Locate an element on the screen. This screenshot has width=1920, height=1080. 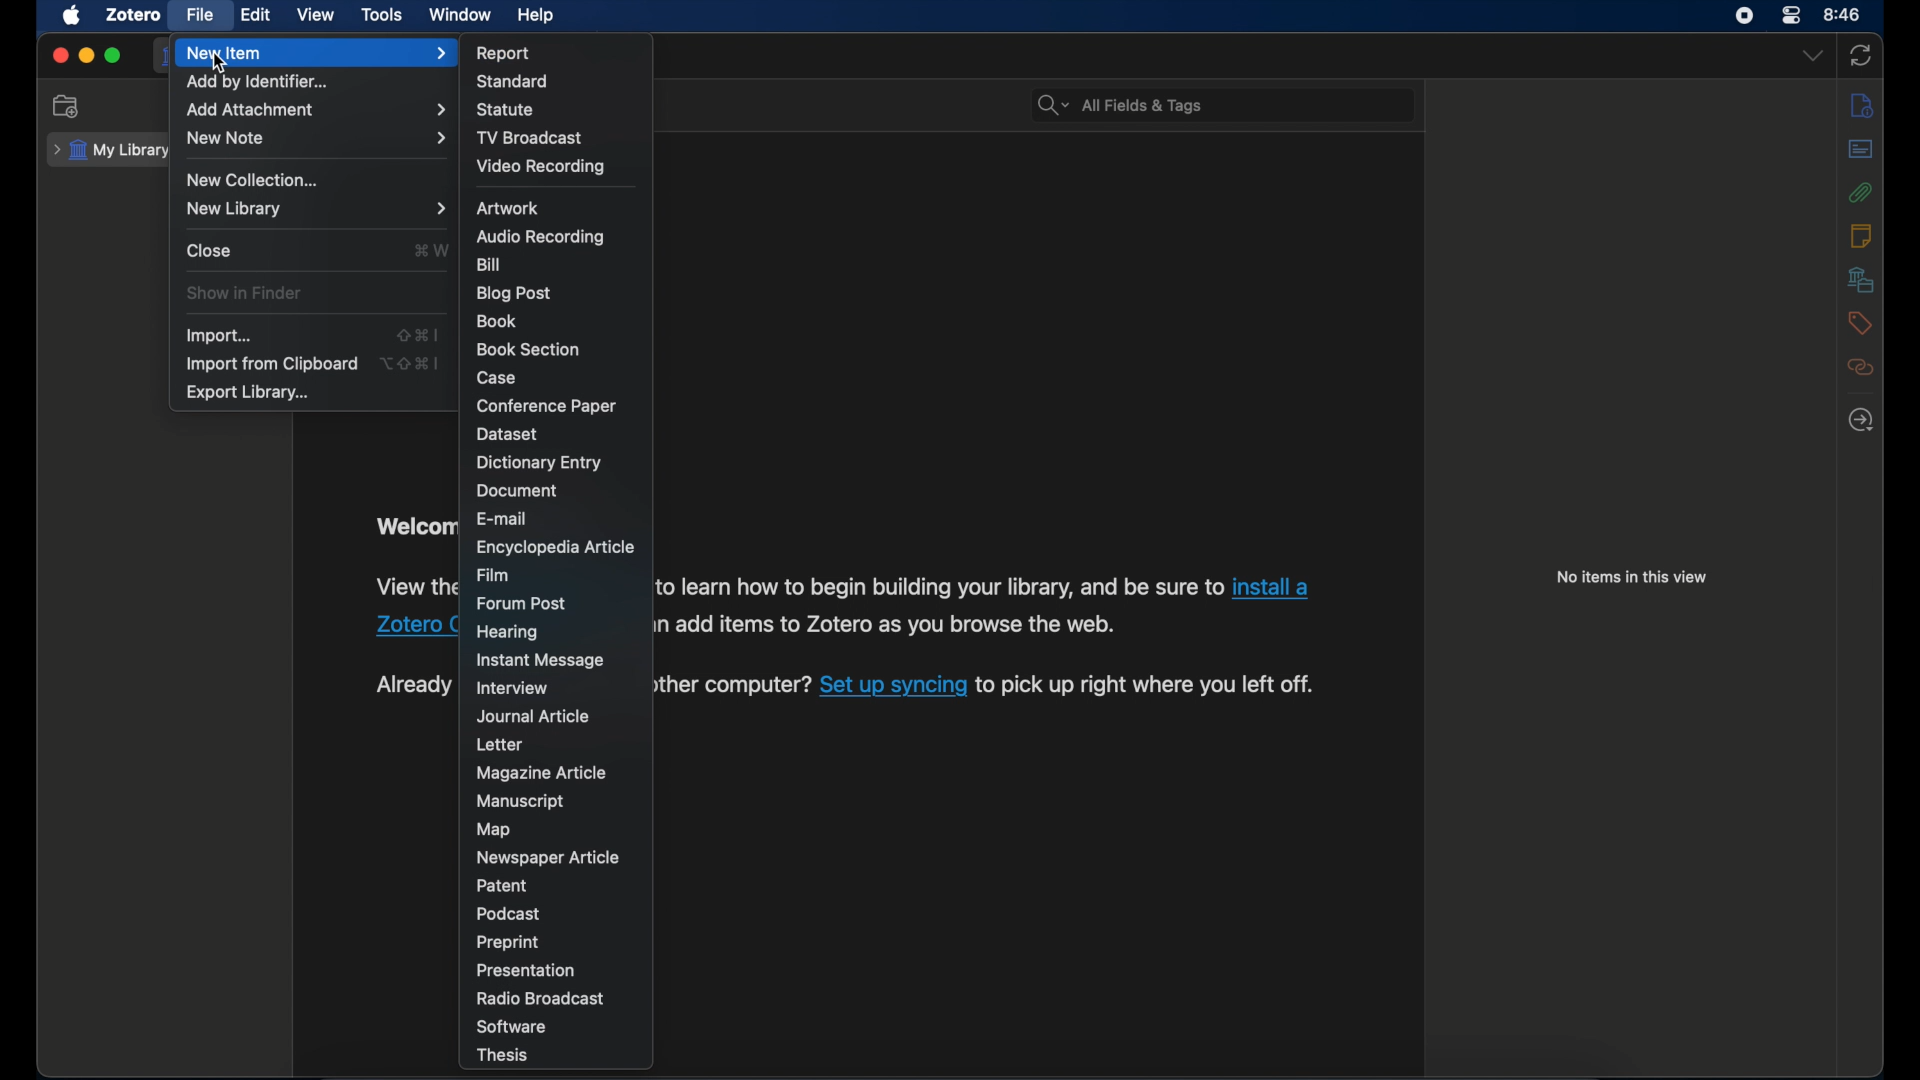
letter is located at coordinates (503, 745).